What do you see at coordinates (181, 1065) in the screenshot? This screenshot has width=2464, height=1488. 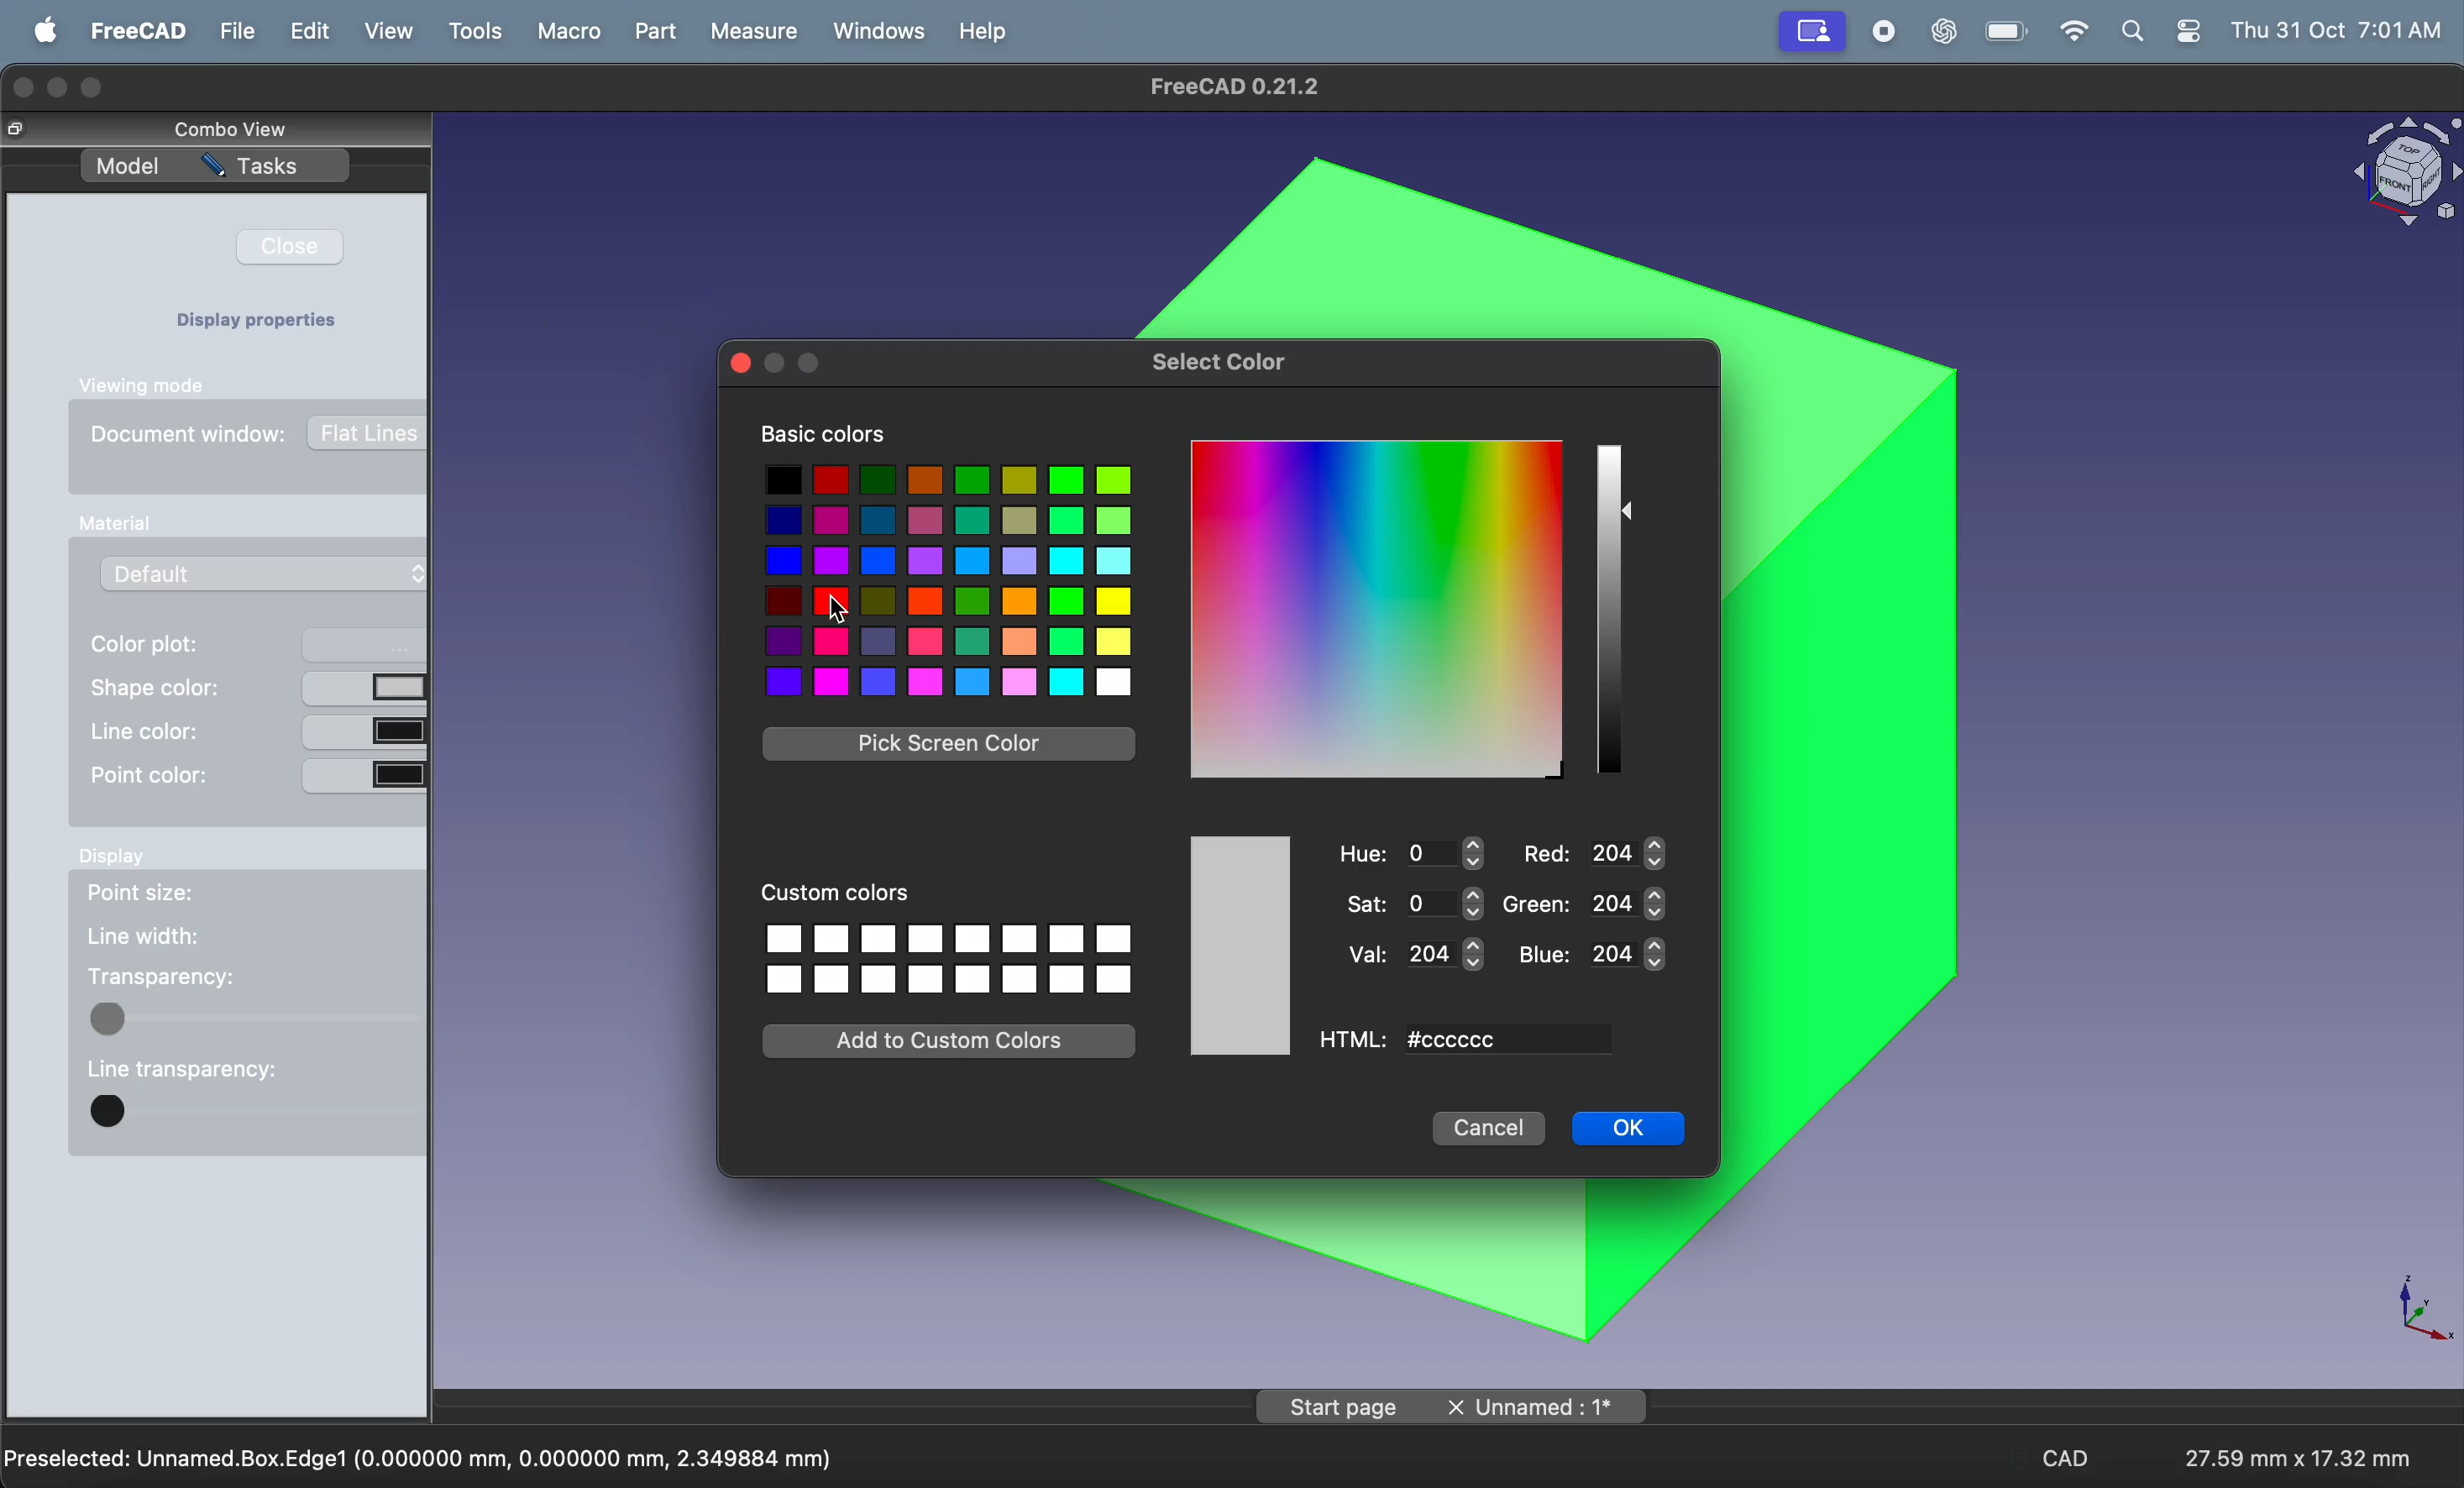 I see `line transparency` at bounding box center [181, 1065].